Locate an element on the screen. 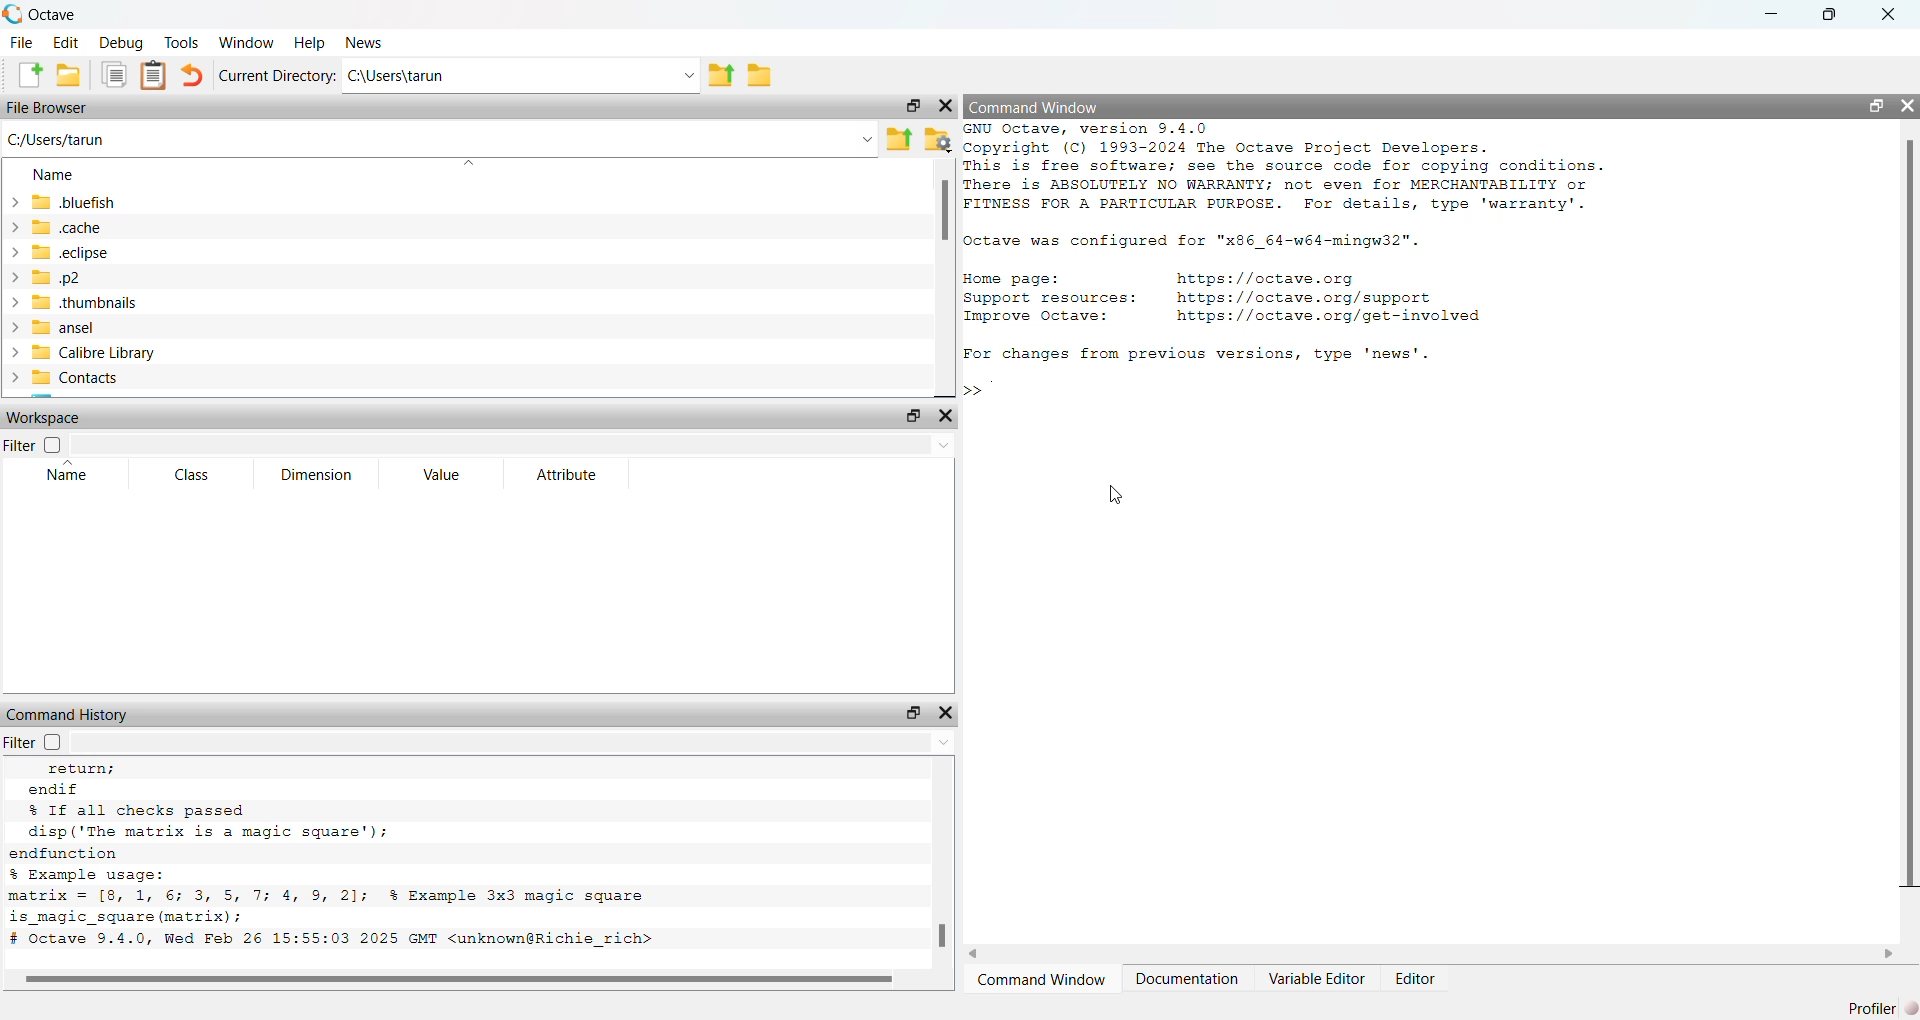 This screenshot has width=1920, height=1020. maximize is located at coordinates (1876, 105).